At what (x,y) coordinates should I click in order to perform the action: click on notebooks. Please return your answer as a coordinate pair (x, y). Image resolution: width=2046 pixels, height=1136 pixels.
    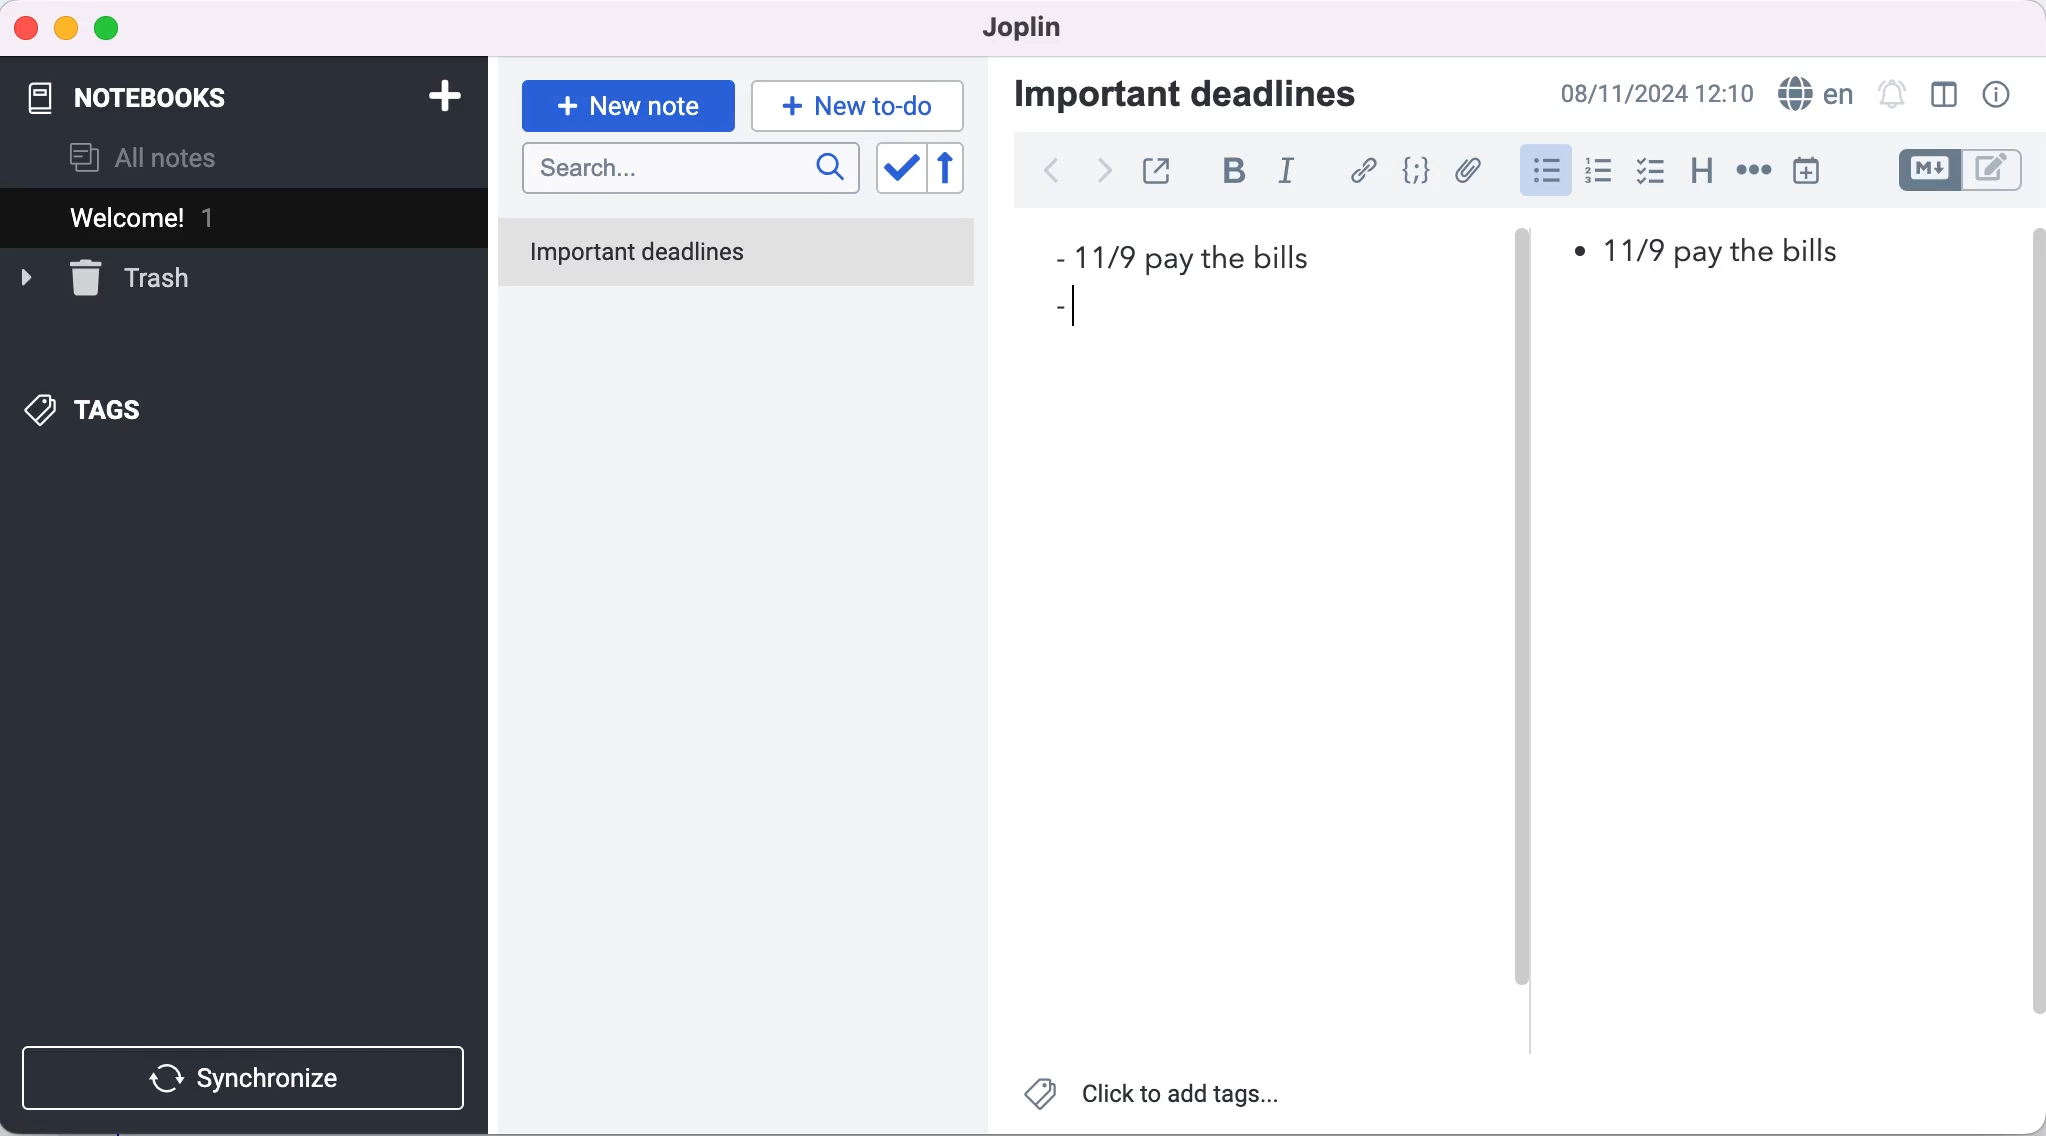
    Looking at the image, I should click on (156, 93).